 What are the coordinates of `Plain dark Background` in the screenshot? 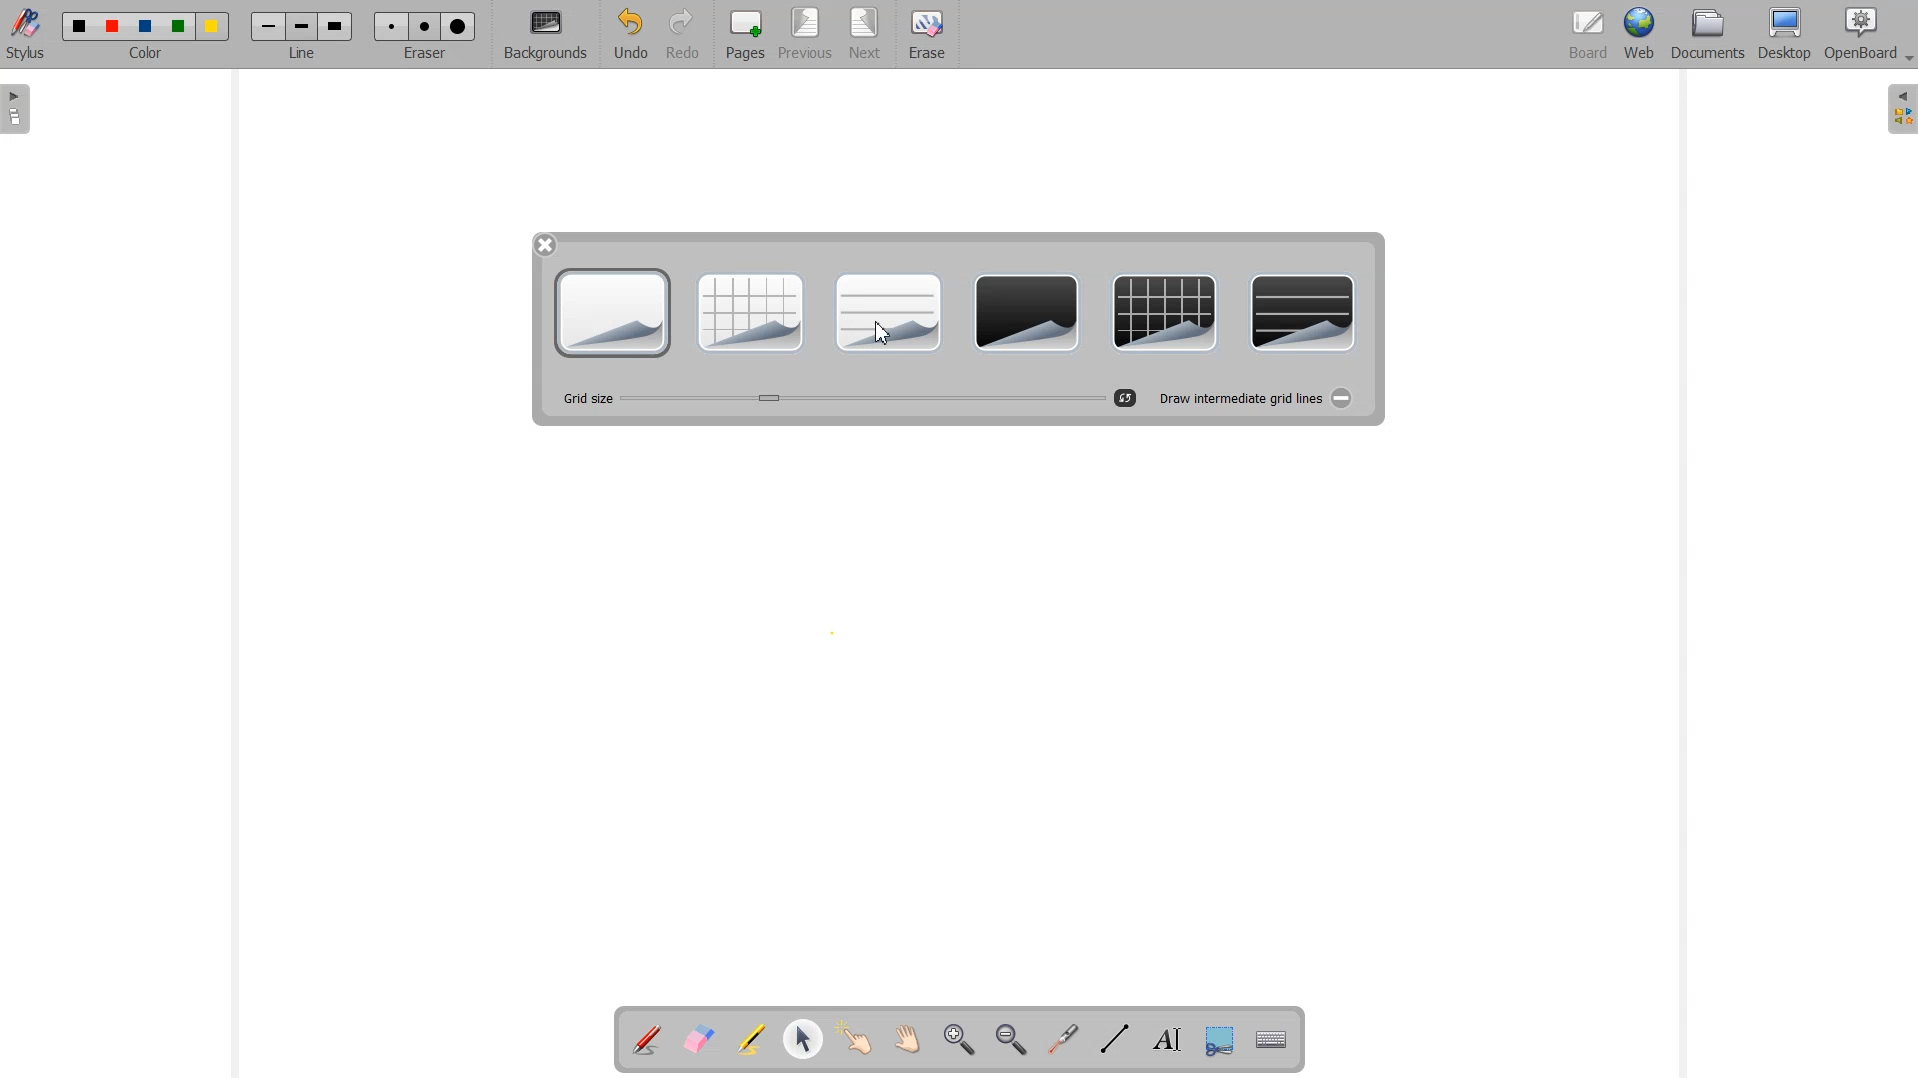 It's located at (1028, 313).